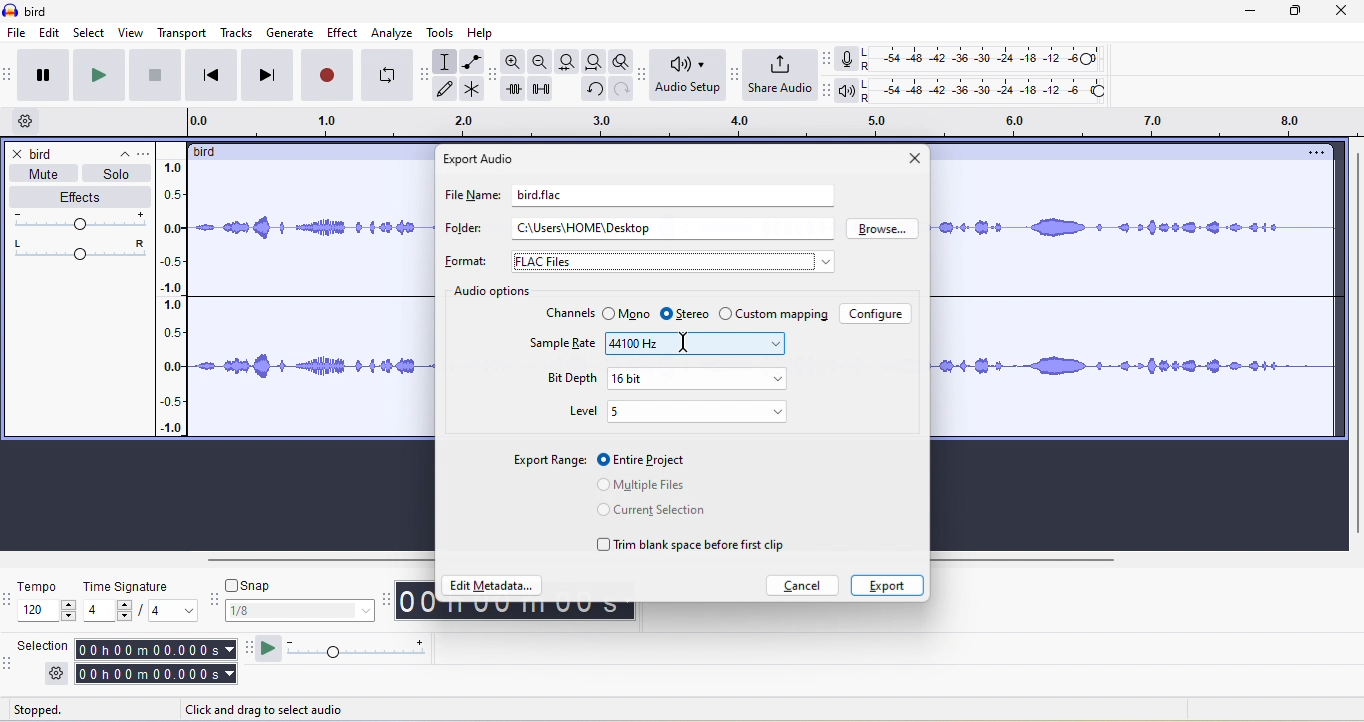  I want to click on close, so click(18, 155).